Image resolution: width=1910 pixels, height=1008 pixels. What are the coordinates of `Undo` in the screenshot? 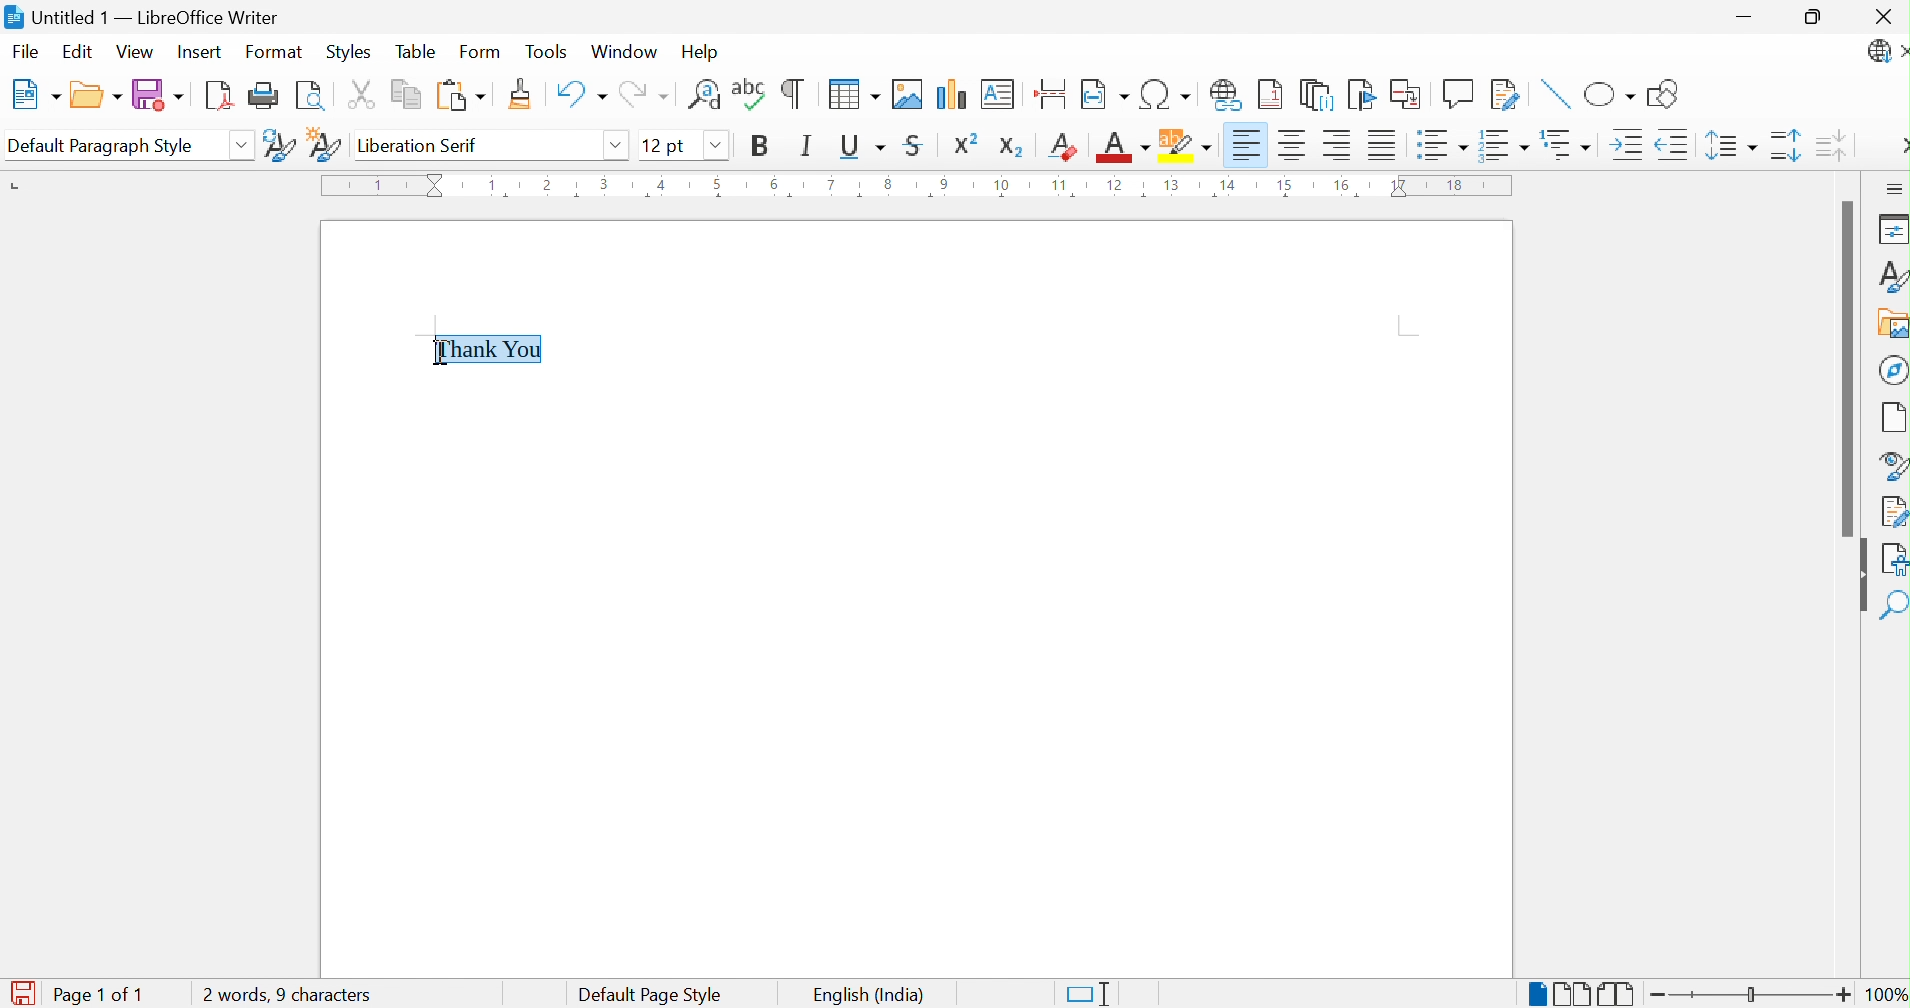 It's located at (581, 95).